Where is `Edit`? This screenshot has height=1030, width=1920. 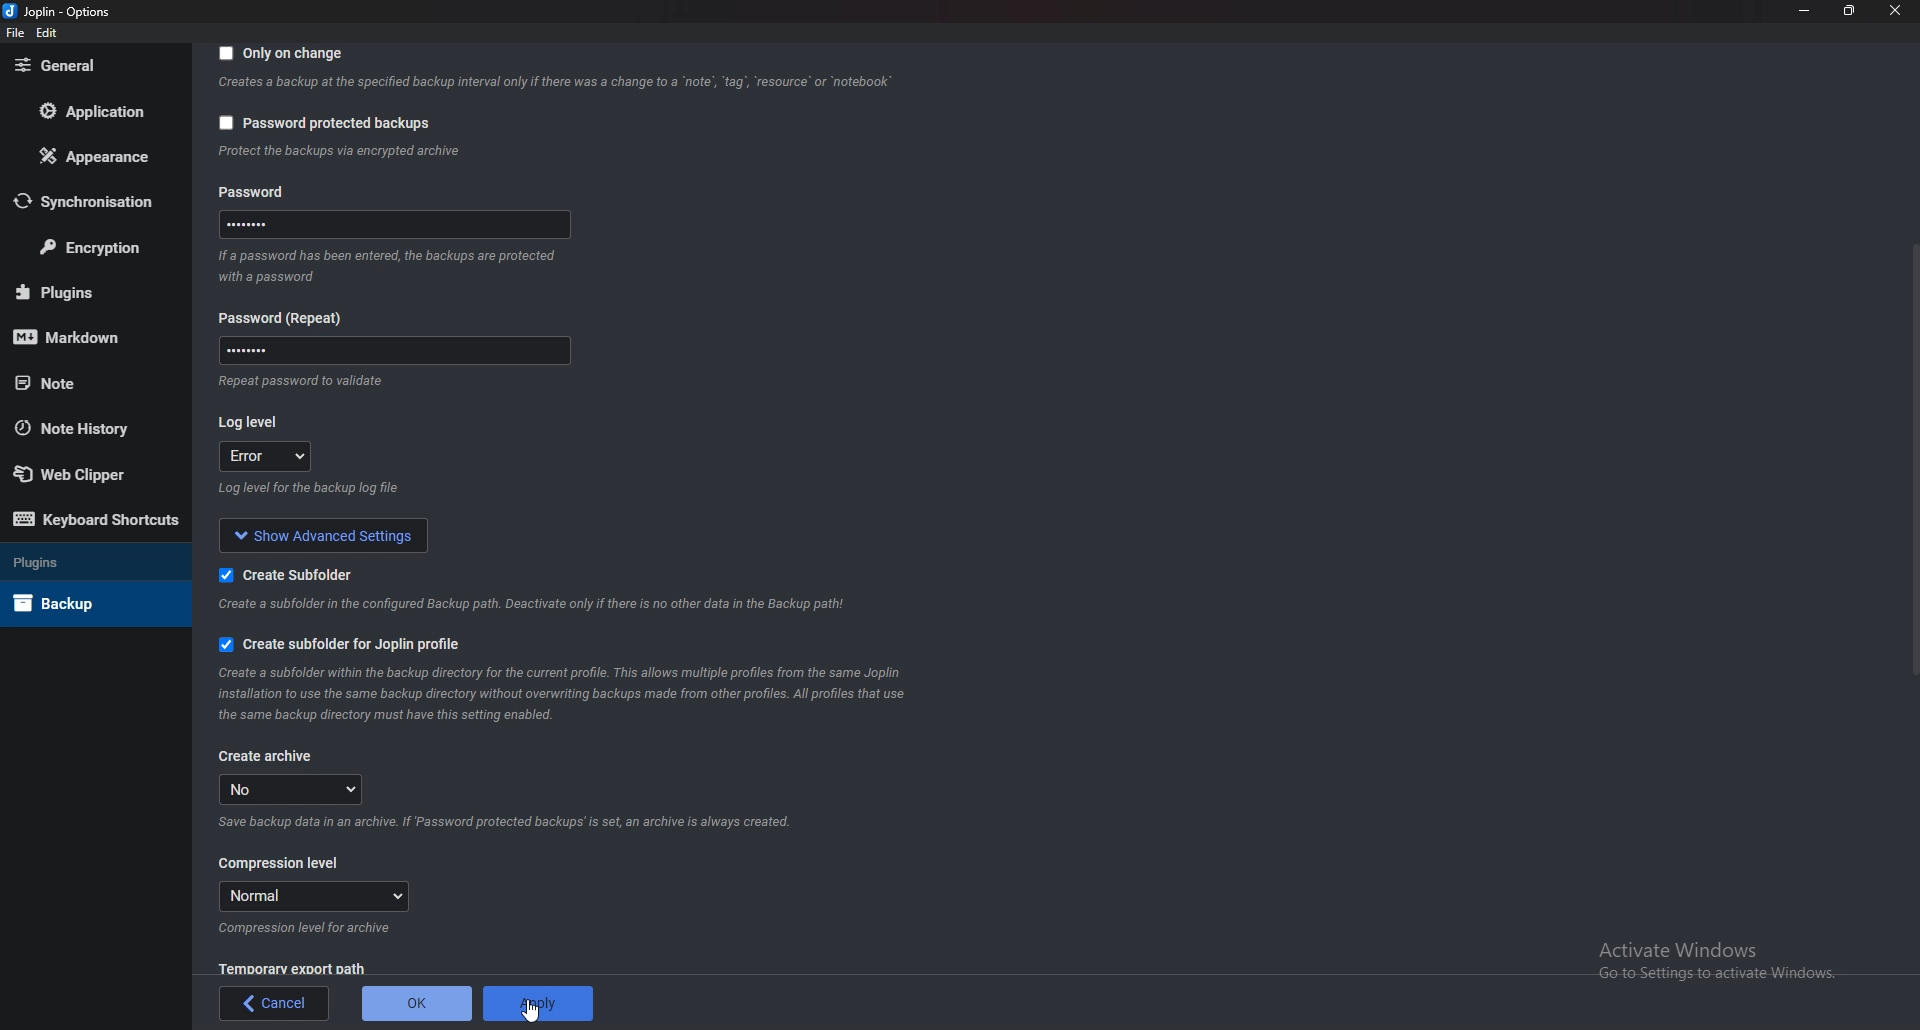
Edit is located at coordinates (48, 33).